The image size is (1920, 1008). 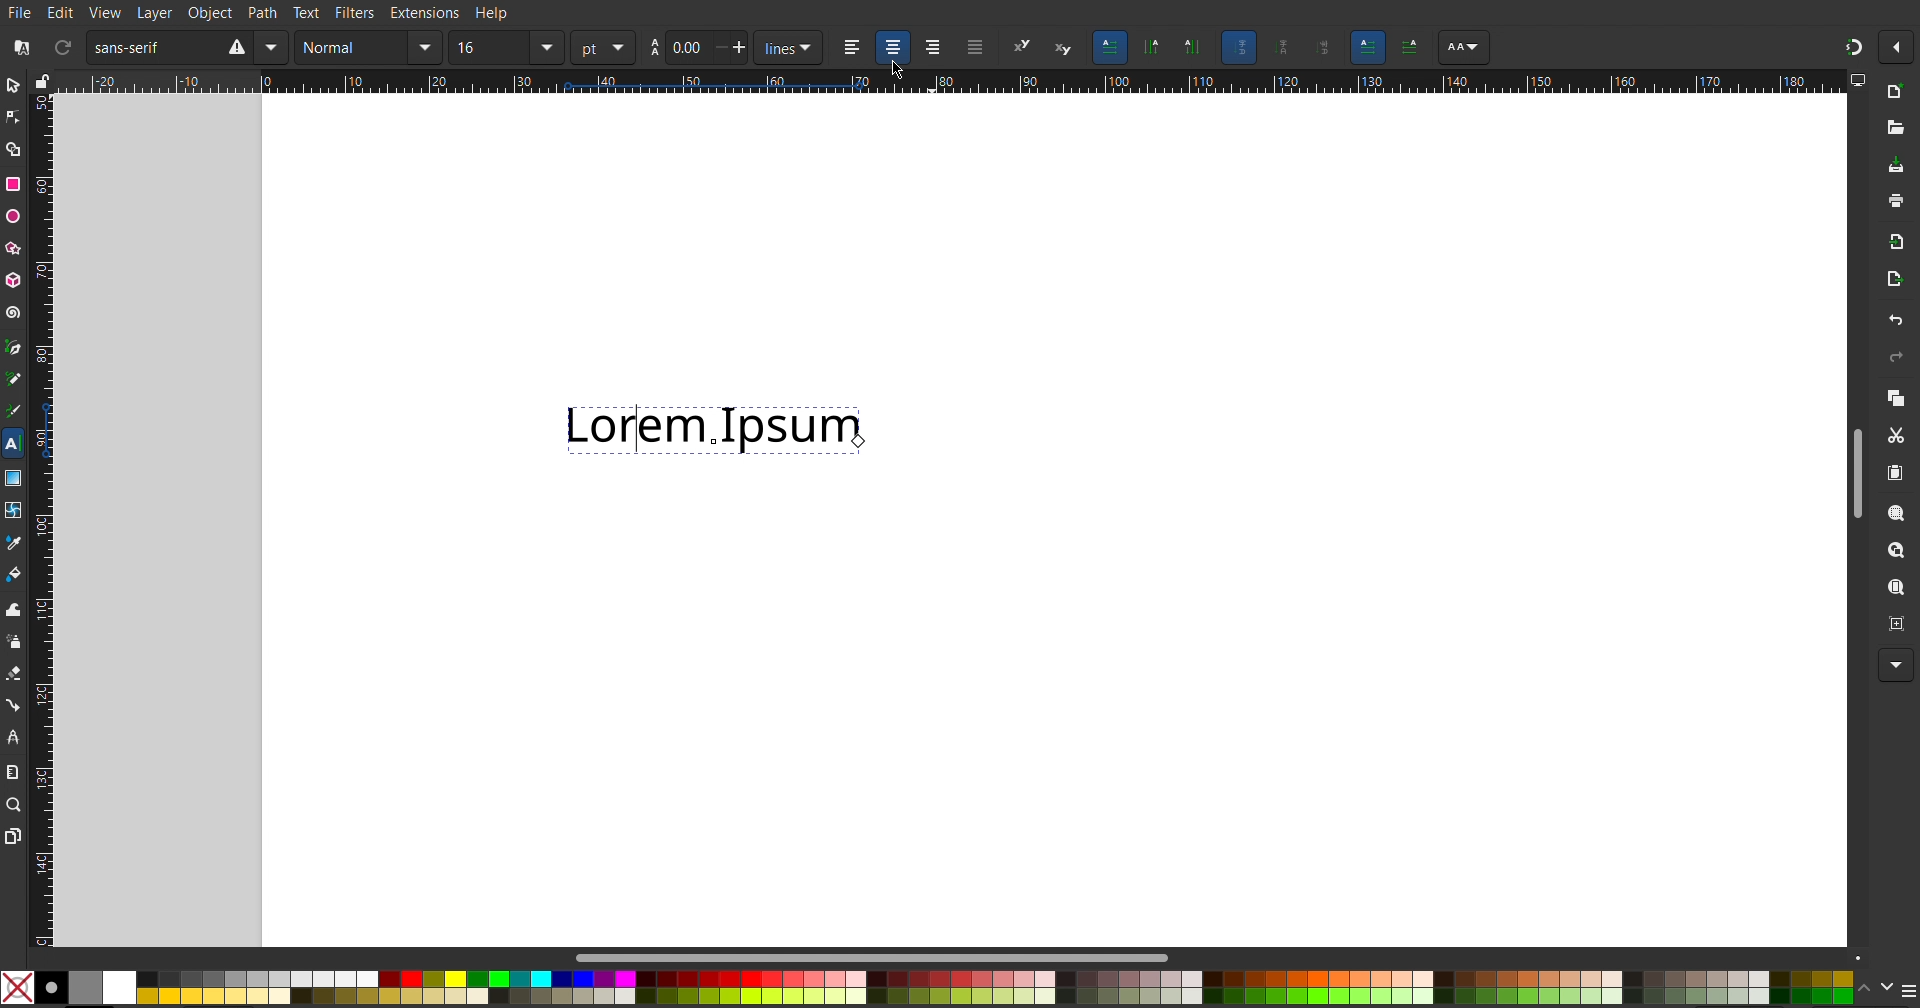 I want to click on Mesh Tool, so click(x=14, y=512).